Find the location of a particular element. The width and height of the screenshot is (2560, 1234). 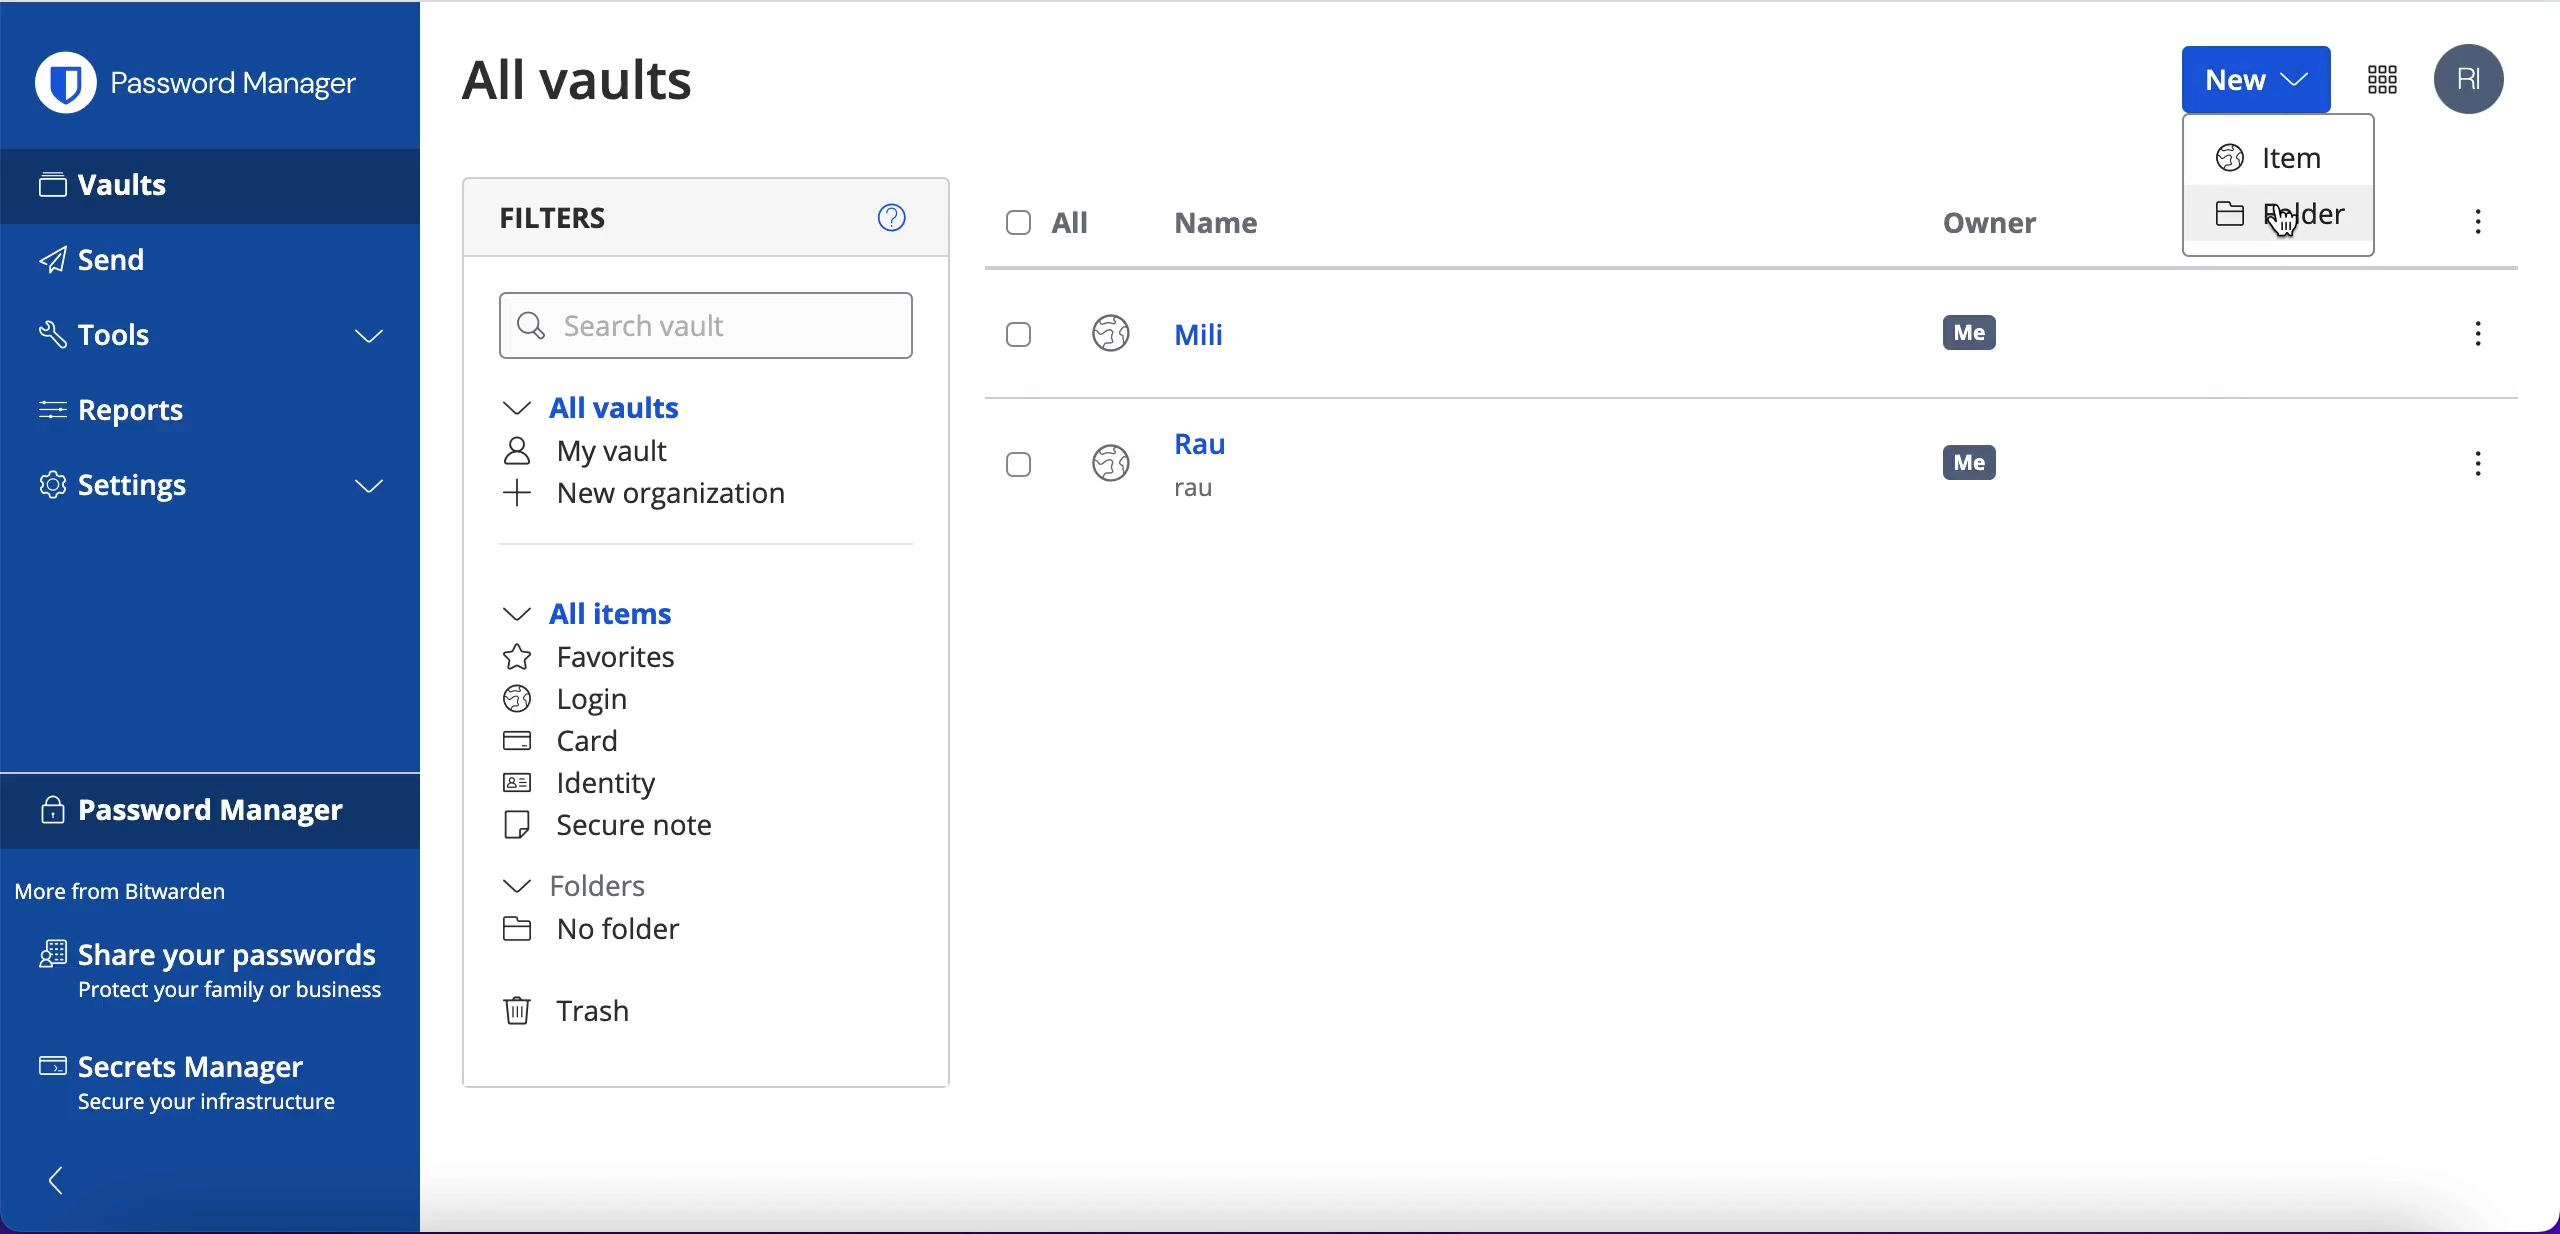

select login rau is located at coordinates (1016, 465).